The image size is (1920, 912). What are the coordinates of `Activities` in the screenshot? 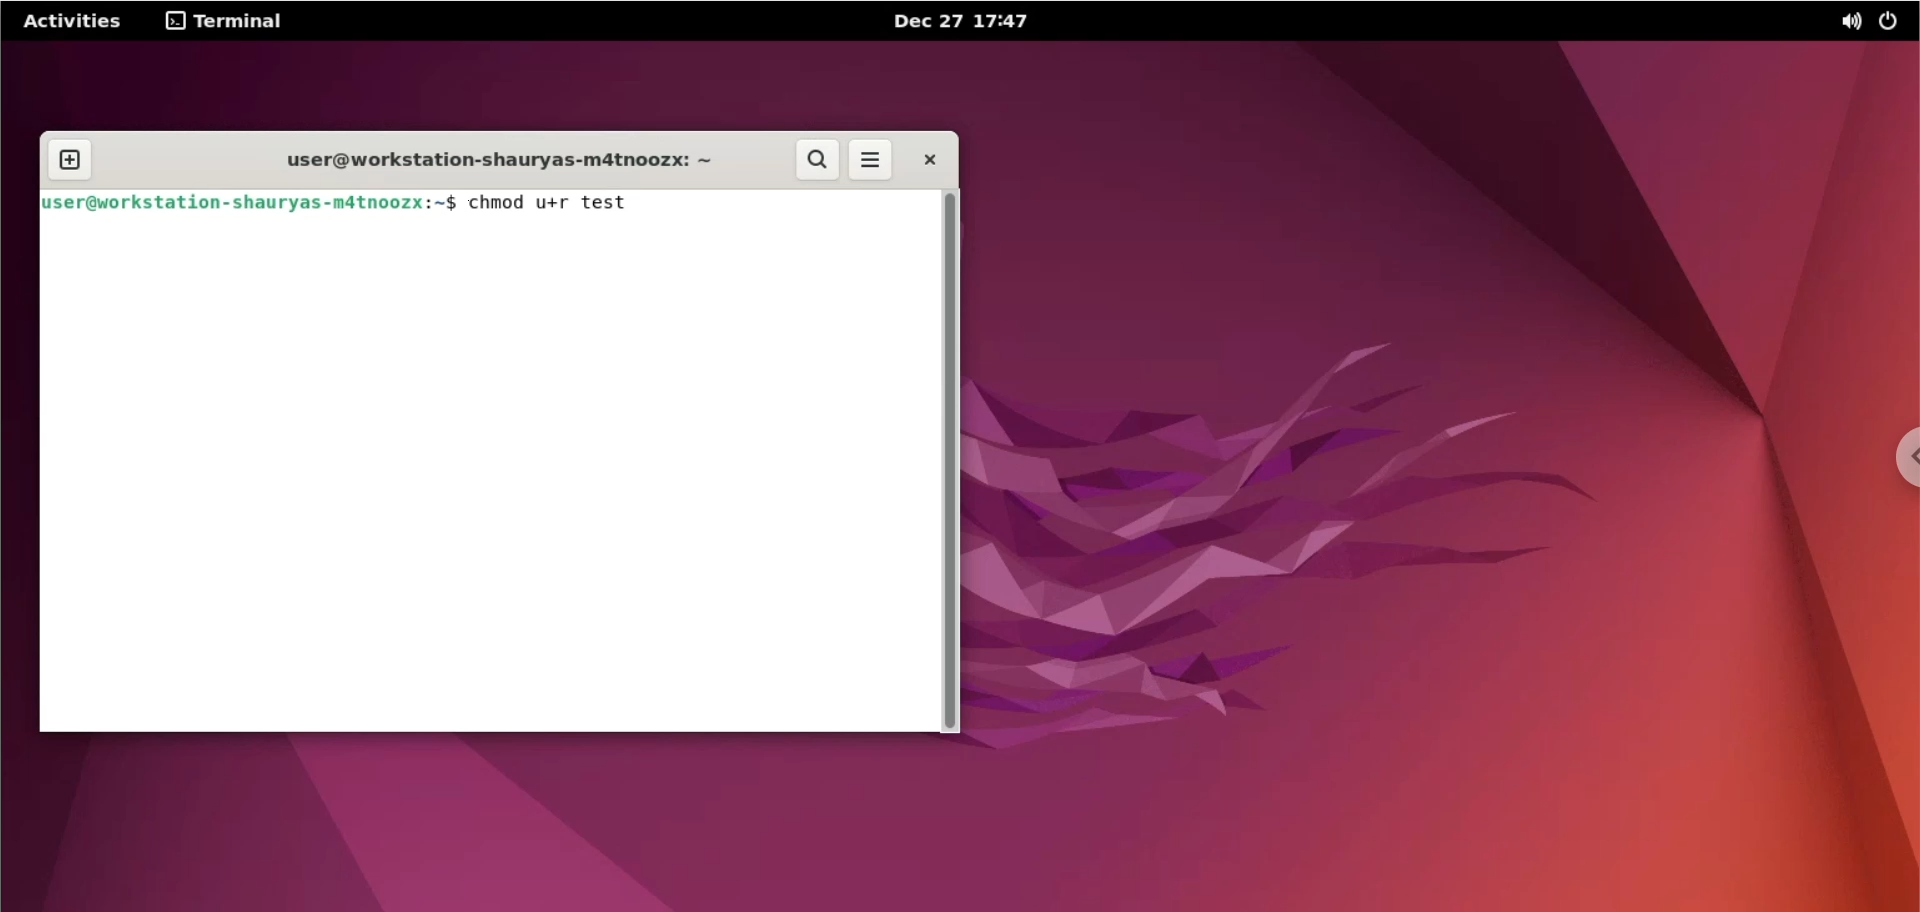 It's located at (71, 20).